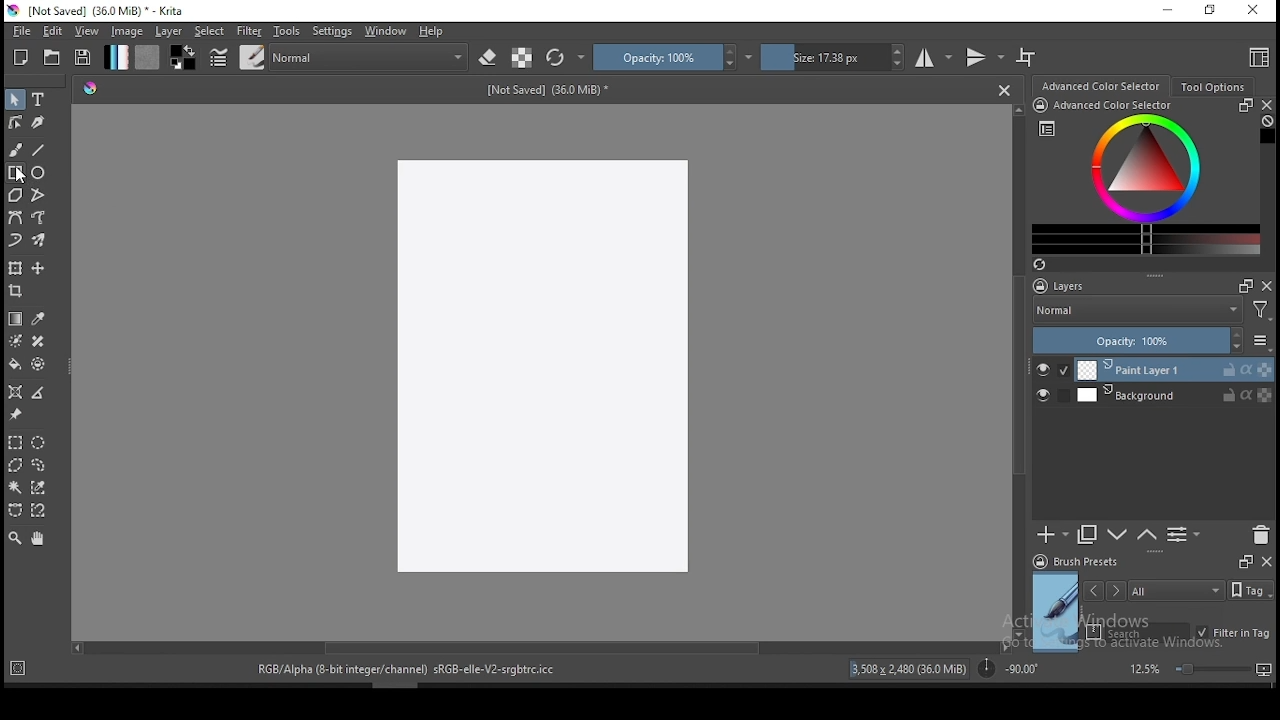  I want to click on colors, so click(183, 57).